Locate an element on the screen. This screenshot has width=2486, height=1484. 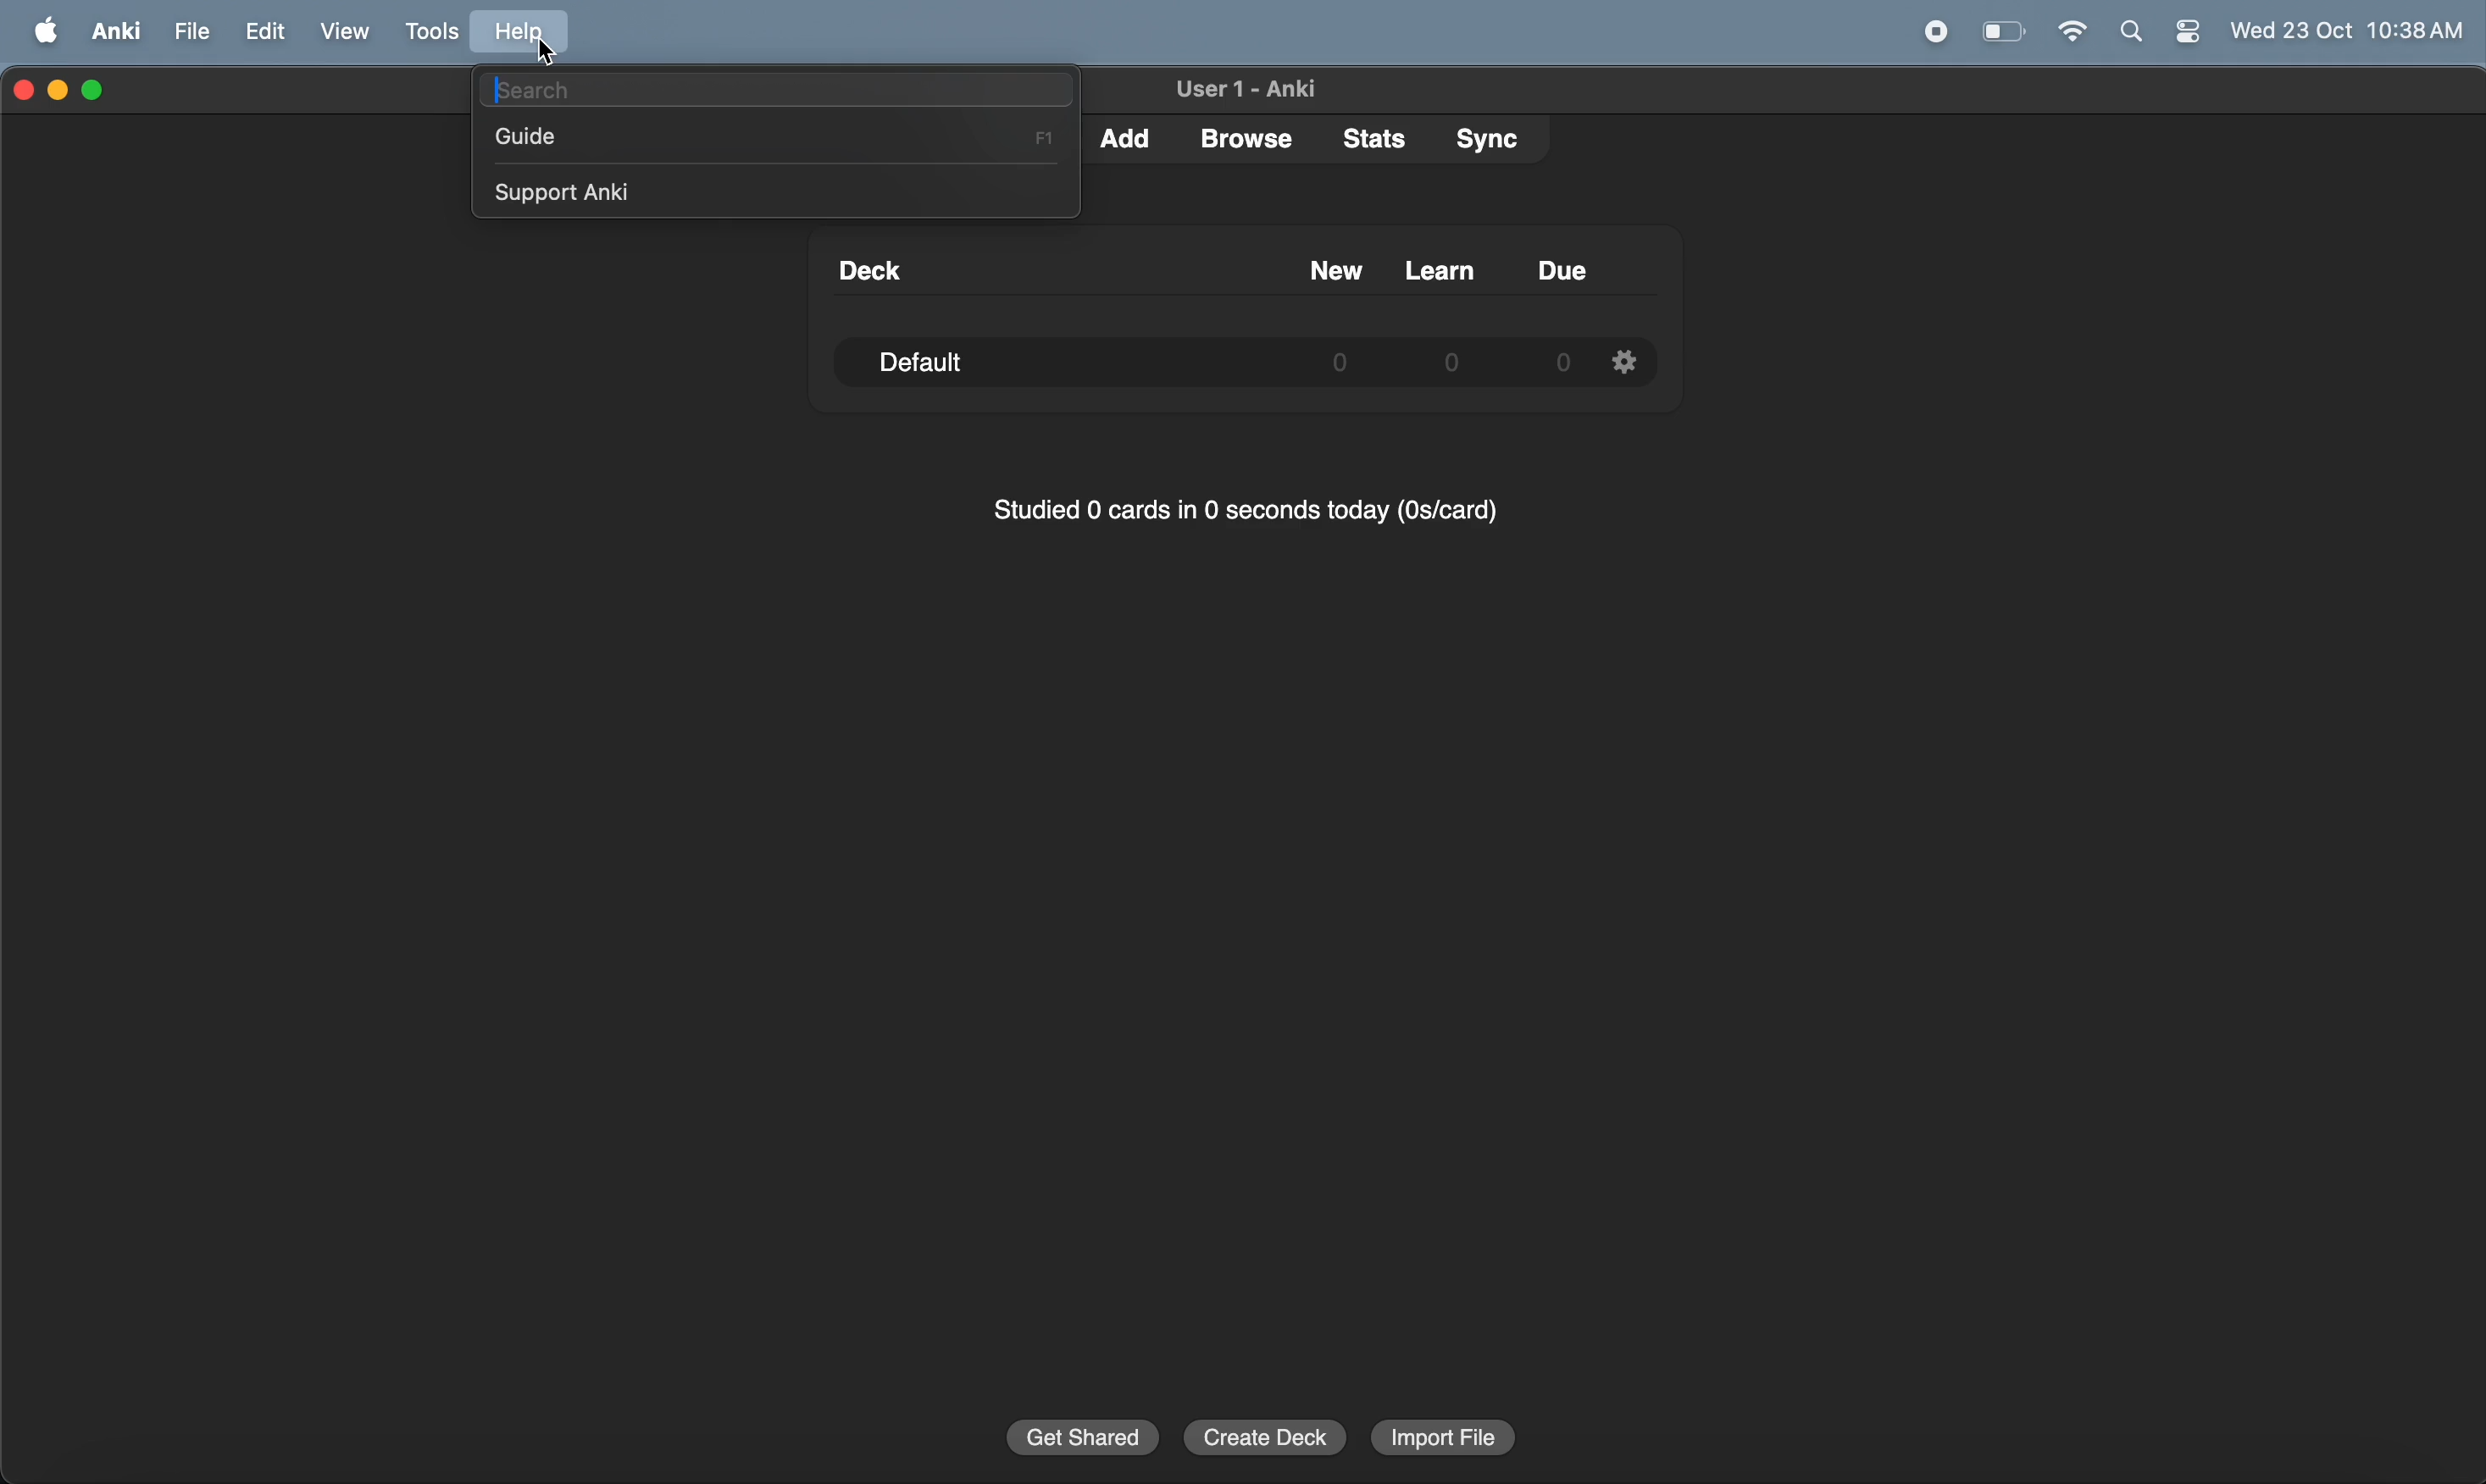
Toggles is located at coordinates (2188, 33).